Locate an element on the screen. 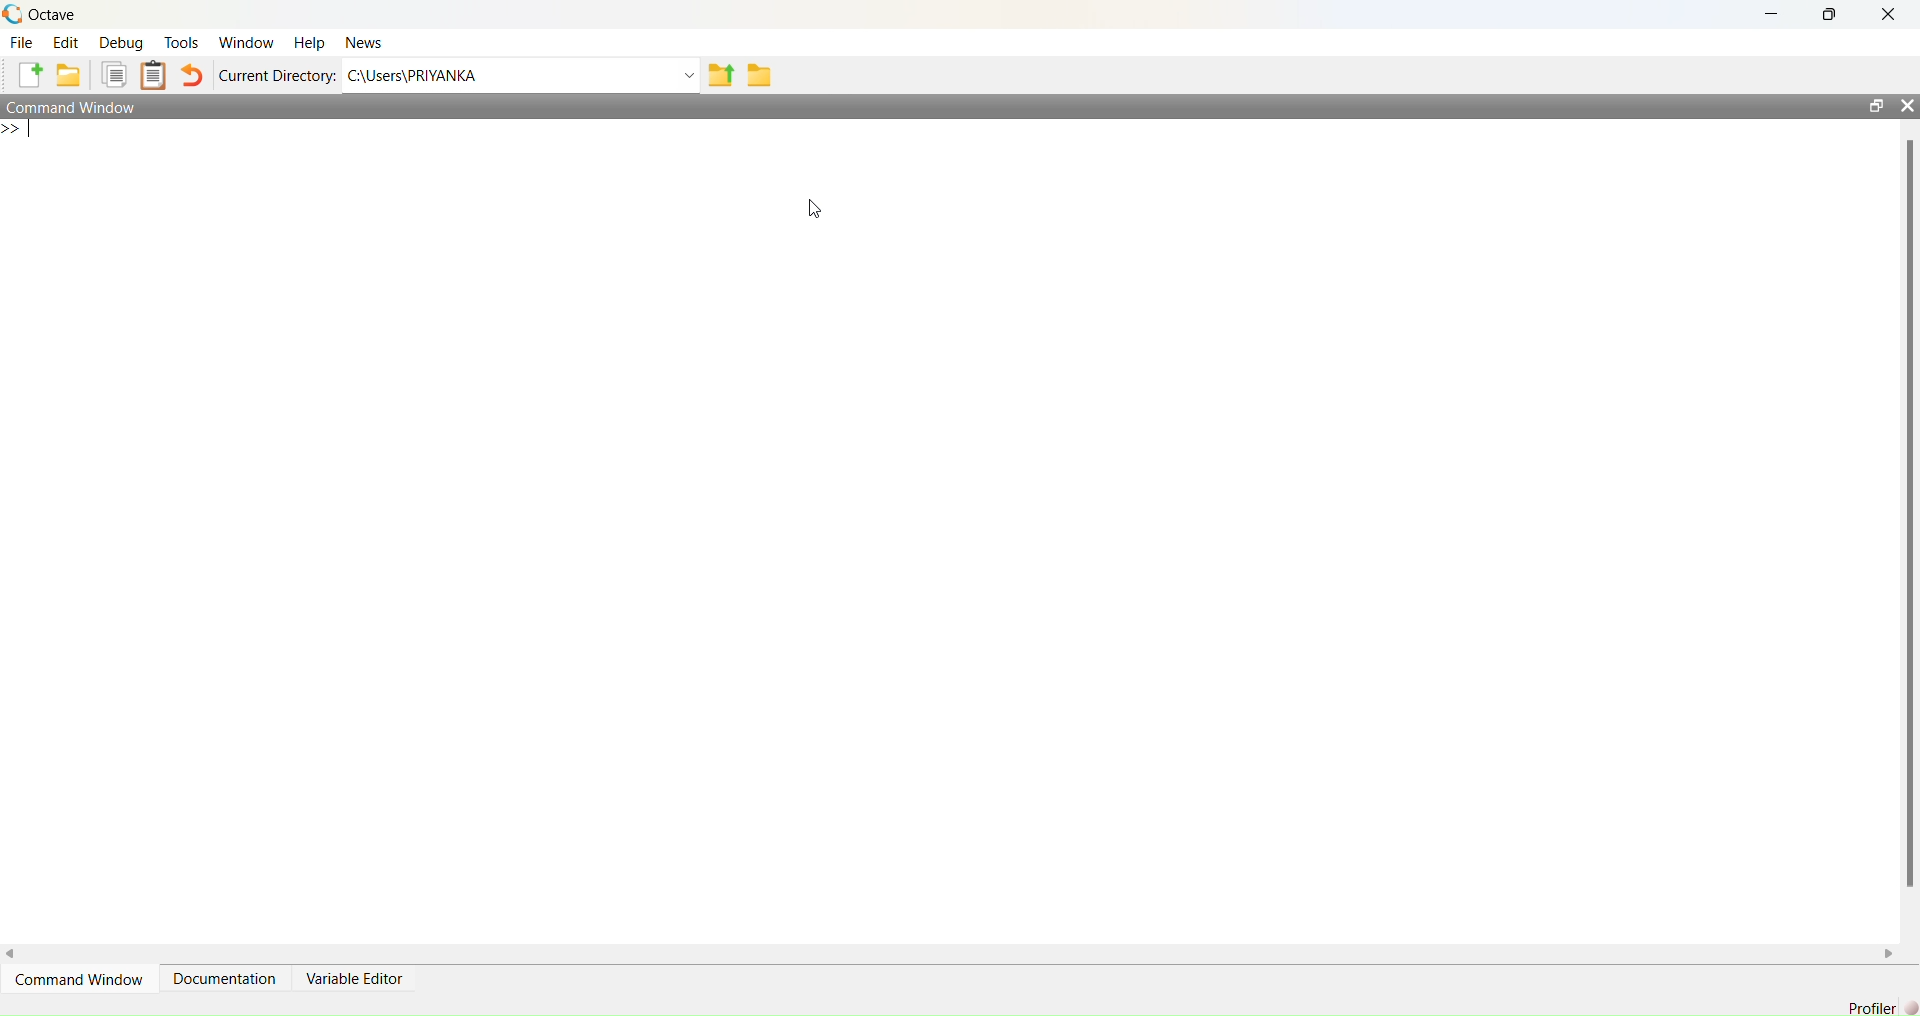  Variable Editor is located at coordinates (354, 978).